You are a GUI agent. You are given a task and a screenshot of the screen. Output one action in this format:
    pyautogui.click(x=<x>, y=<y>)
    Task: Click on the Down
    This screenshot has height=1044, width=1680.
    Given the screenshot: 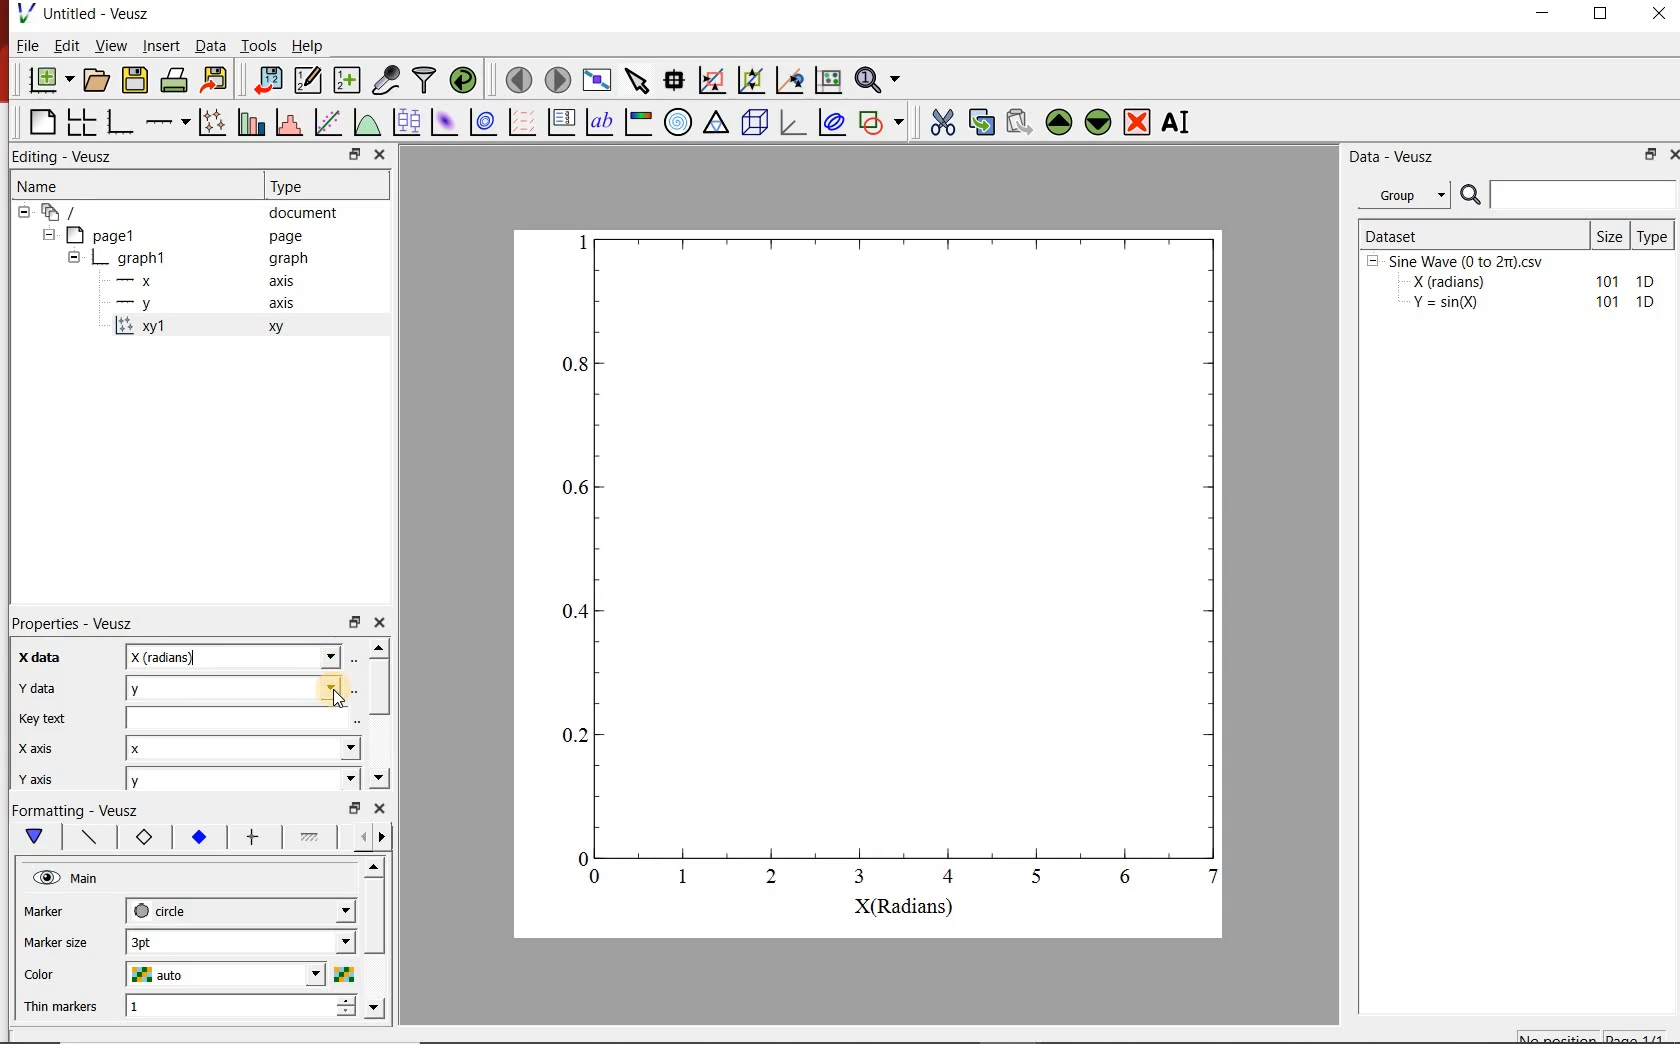 What is the action you would take?
    pyautogui.click(x=376, y=1007)
    